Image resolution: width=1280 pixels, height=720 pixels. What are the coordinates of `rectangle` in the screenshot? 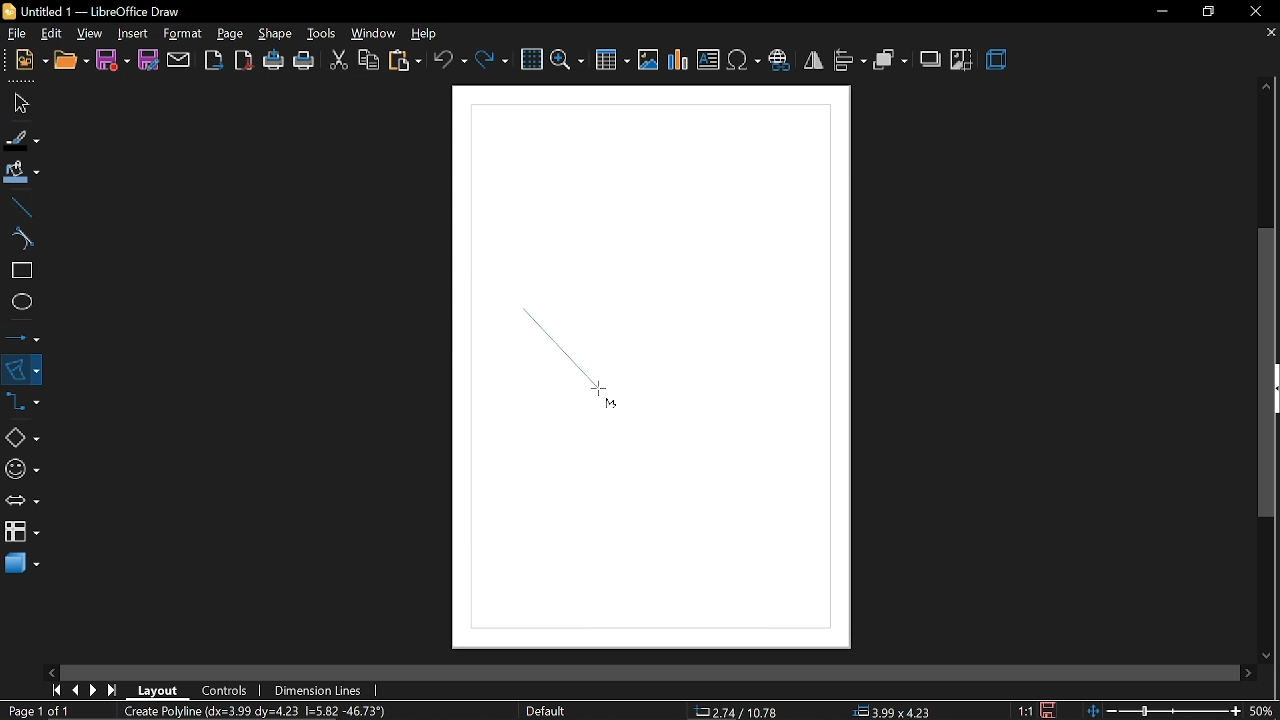 It's located at (19, 272).